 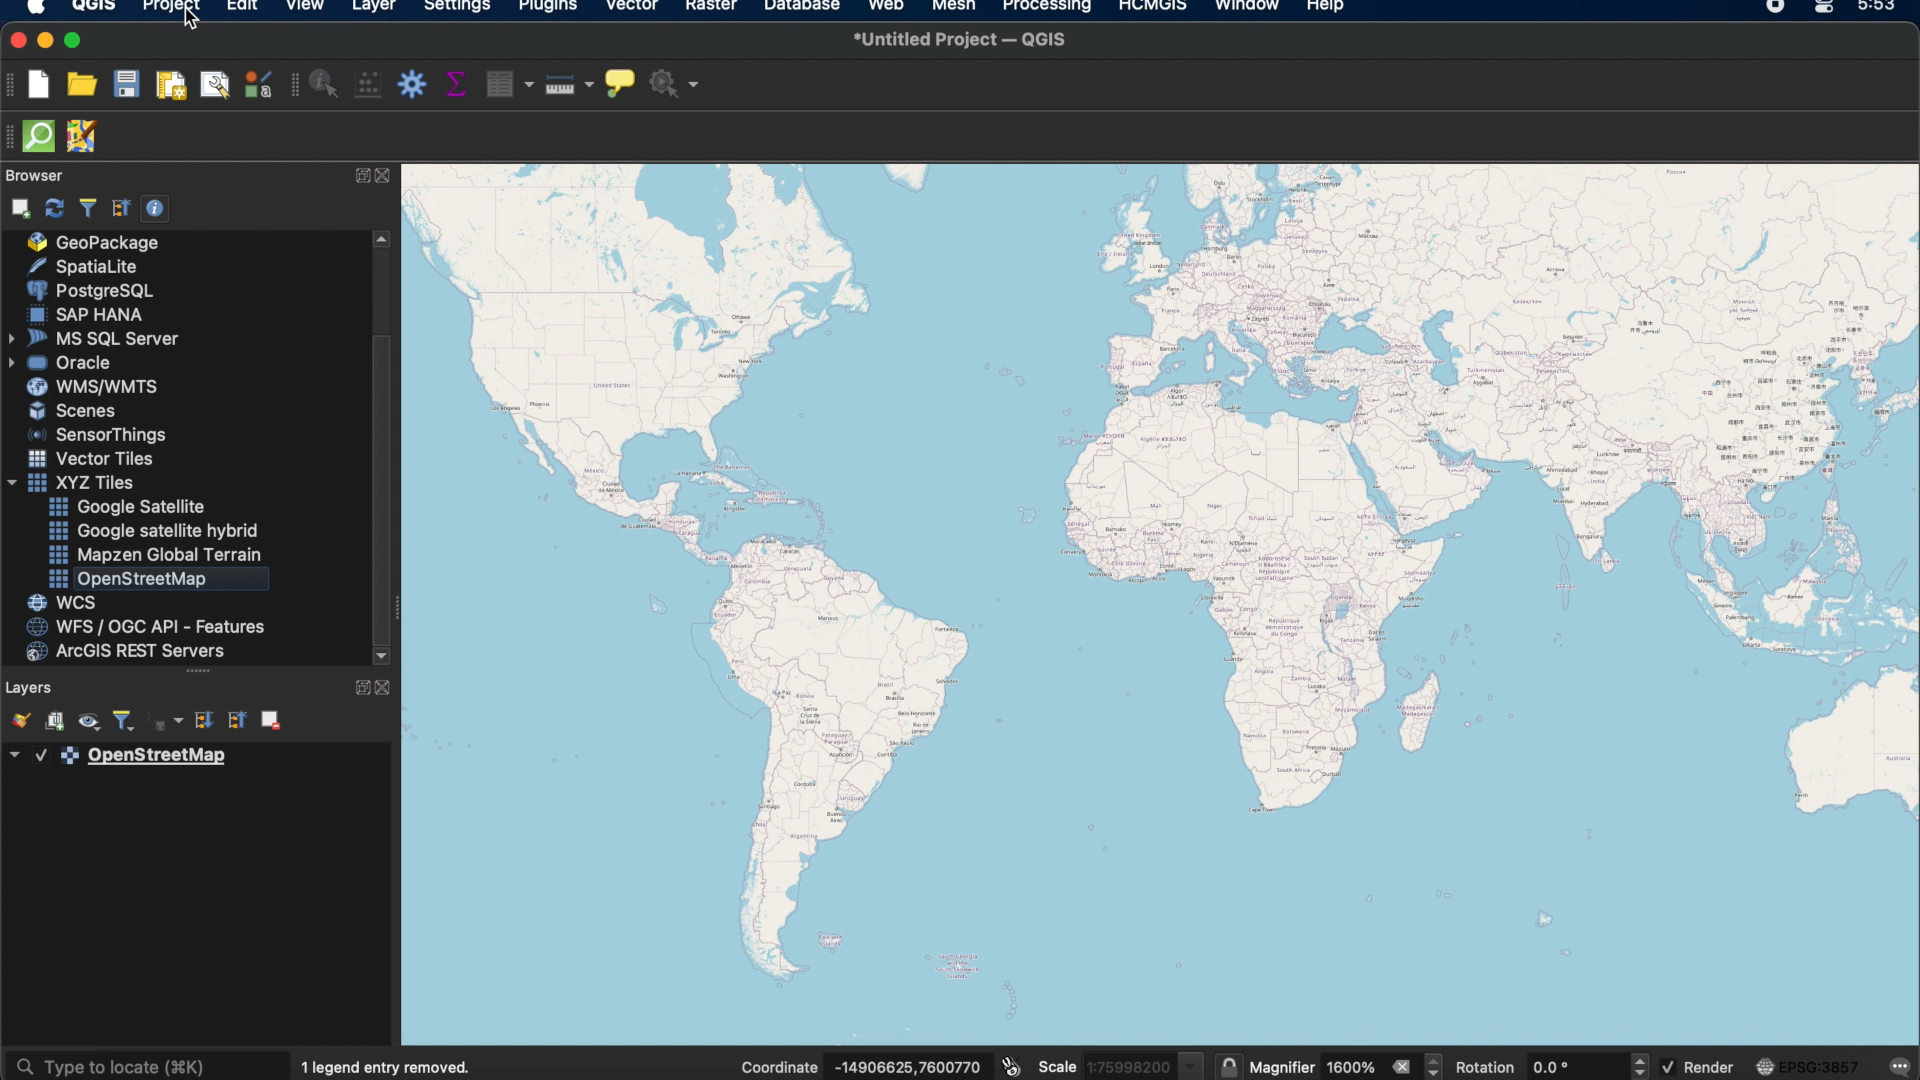 What do you see at coordinates (1153, 8) in the screenshot?
I see `HCMGIS` at bounding box center [1153, 8].